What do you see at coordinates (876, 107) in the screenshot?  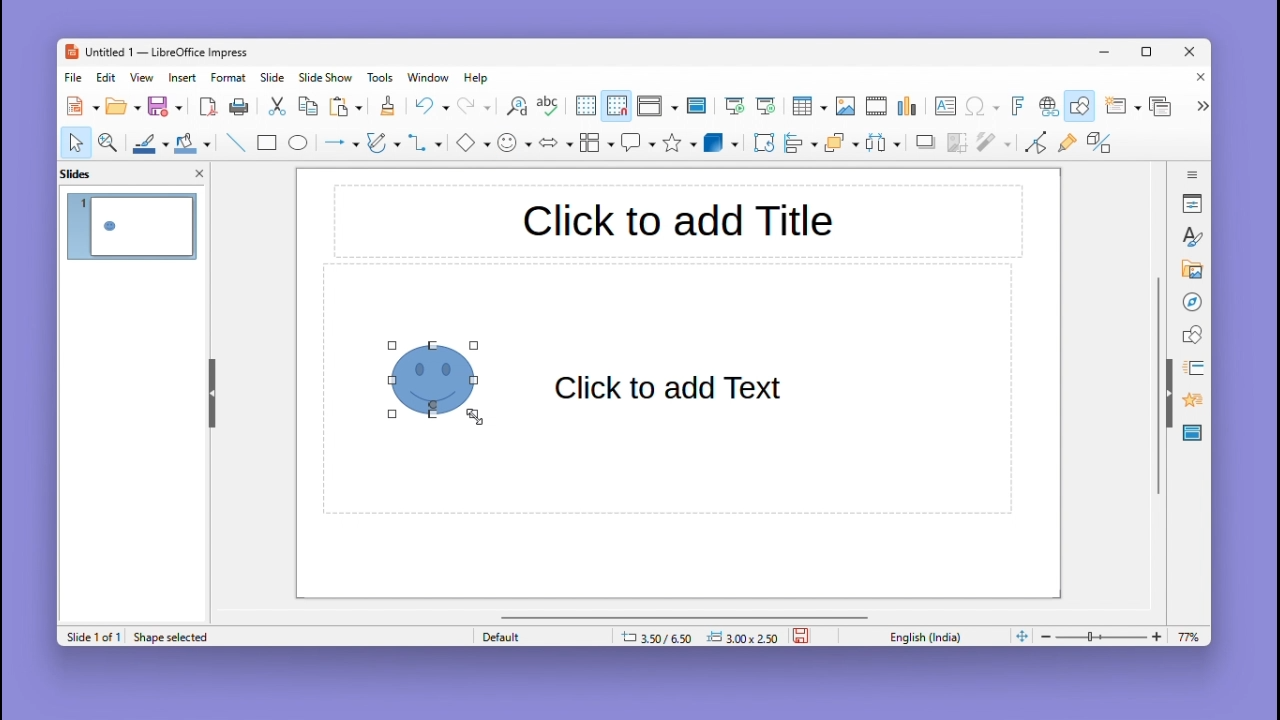 I see `Video` at bounding box center [876, 107].